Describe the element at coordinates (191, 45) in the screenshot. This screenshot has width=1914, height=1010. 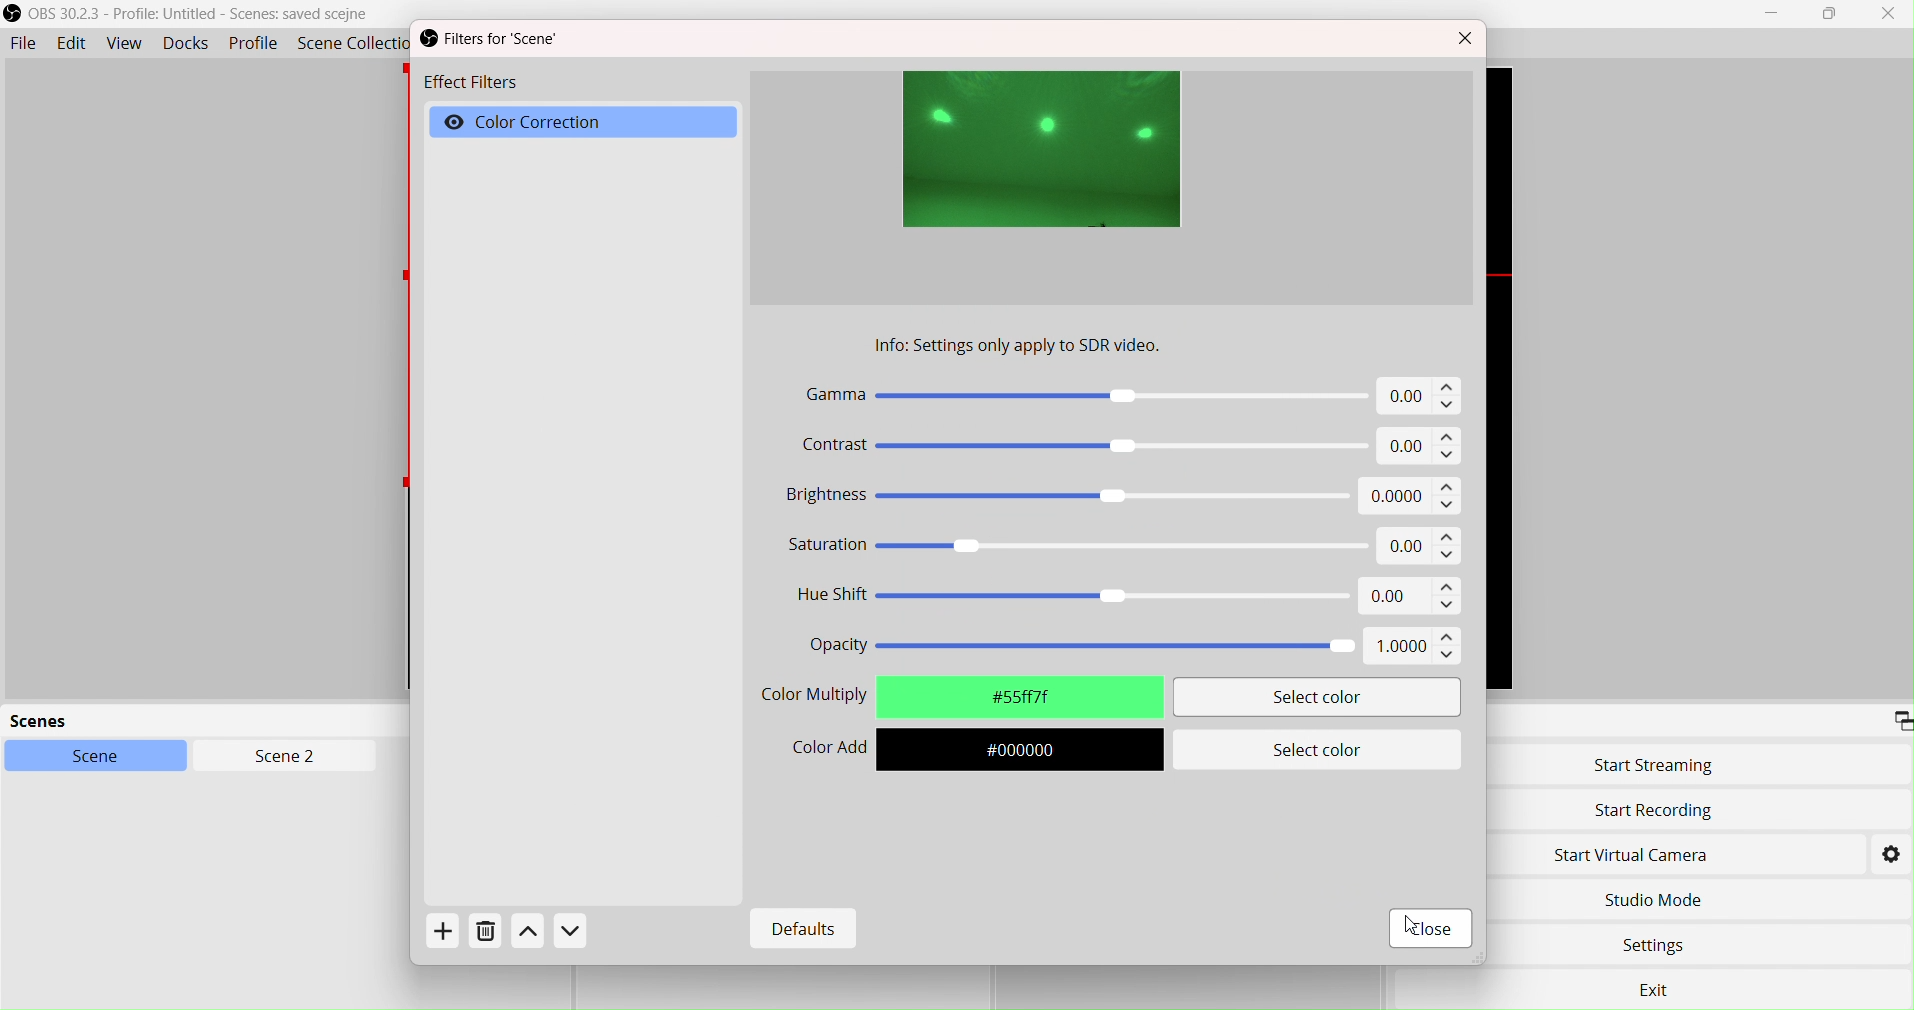
I see `Docks` at that location.